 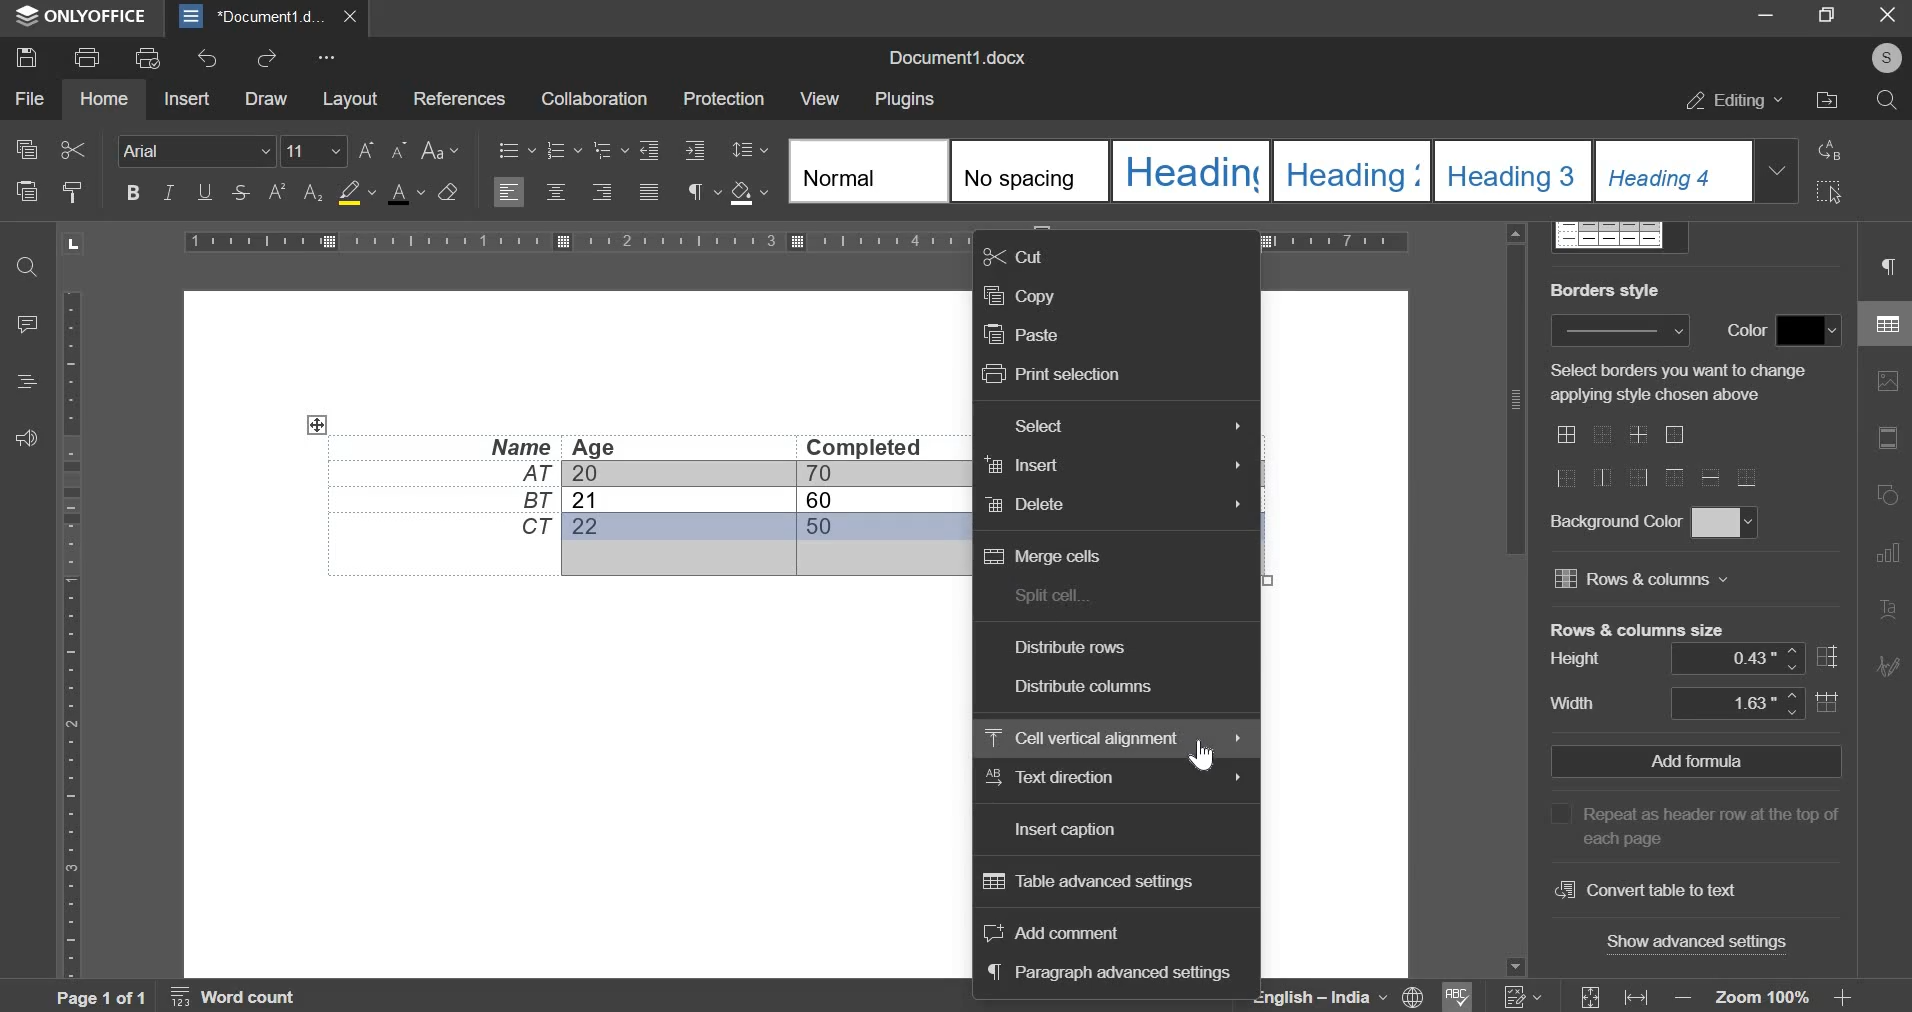 I want to click on vertical slider, so click(x=1516, y=600).